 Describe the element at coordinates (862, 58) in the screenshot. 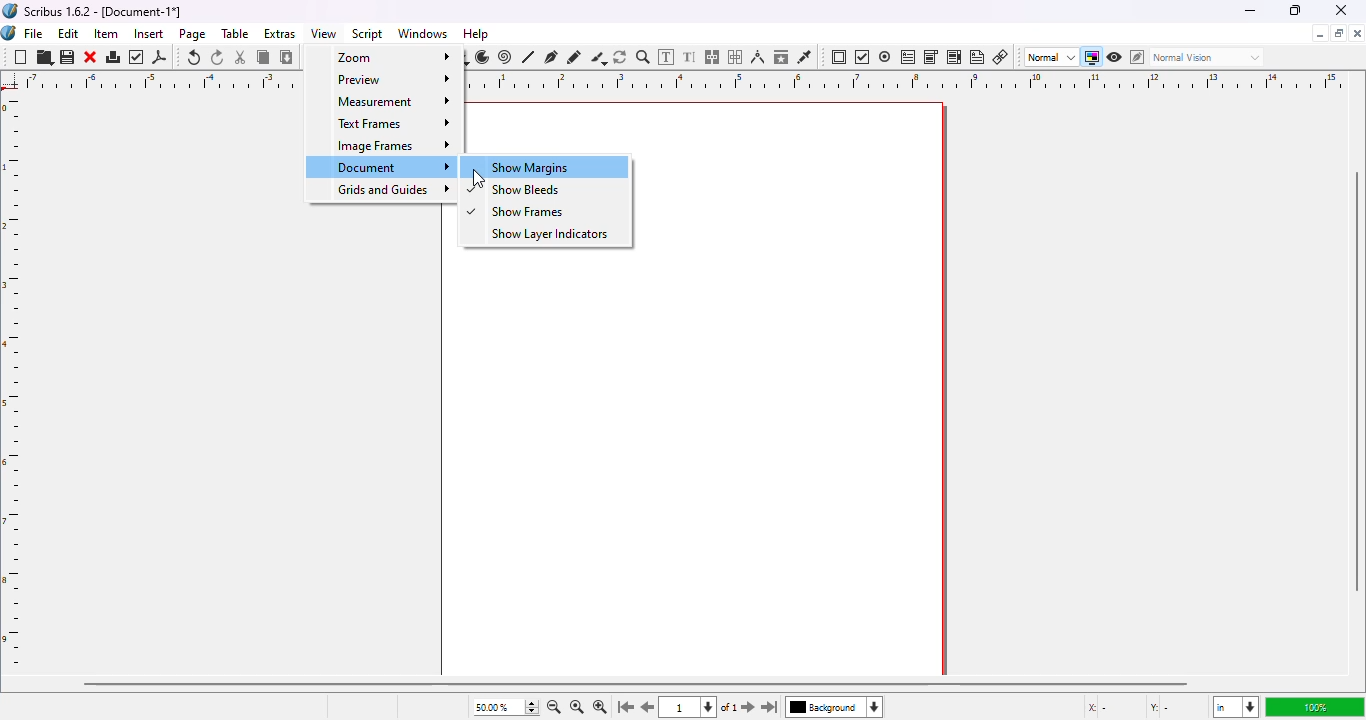

I see `PDF check box` at that location.